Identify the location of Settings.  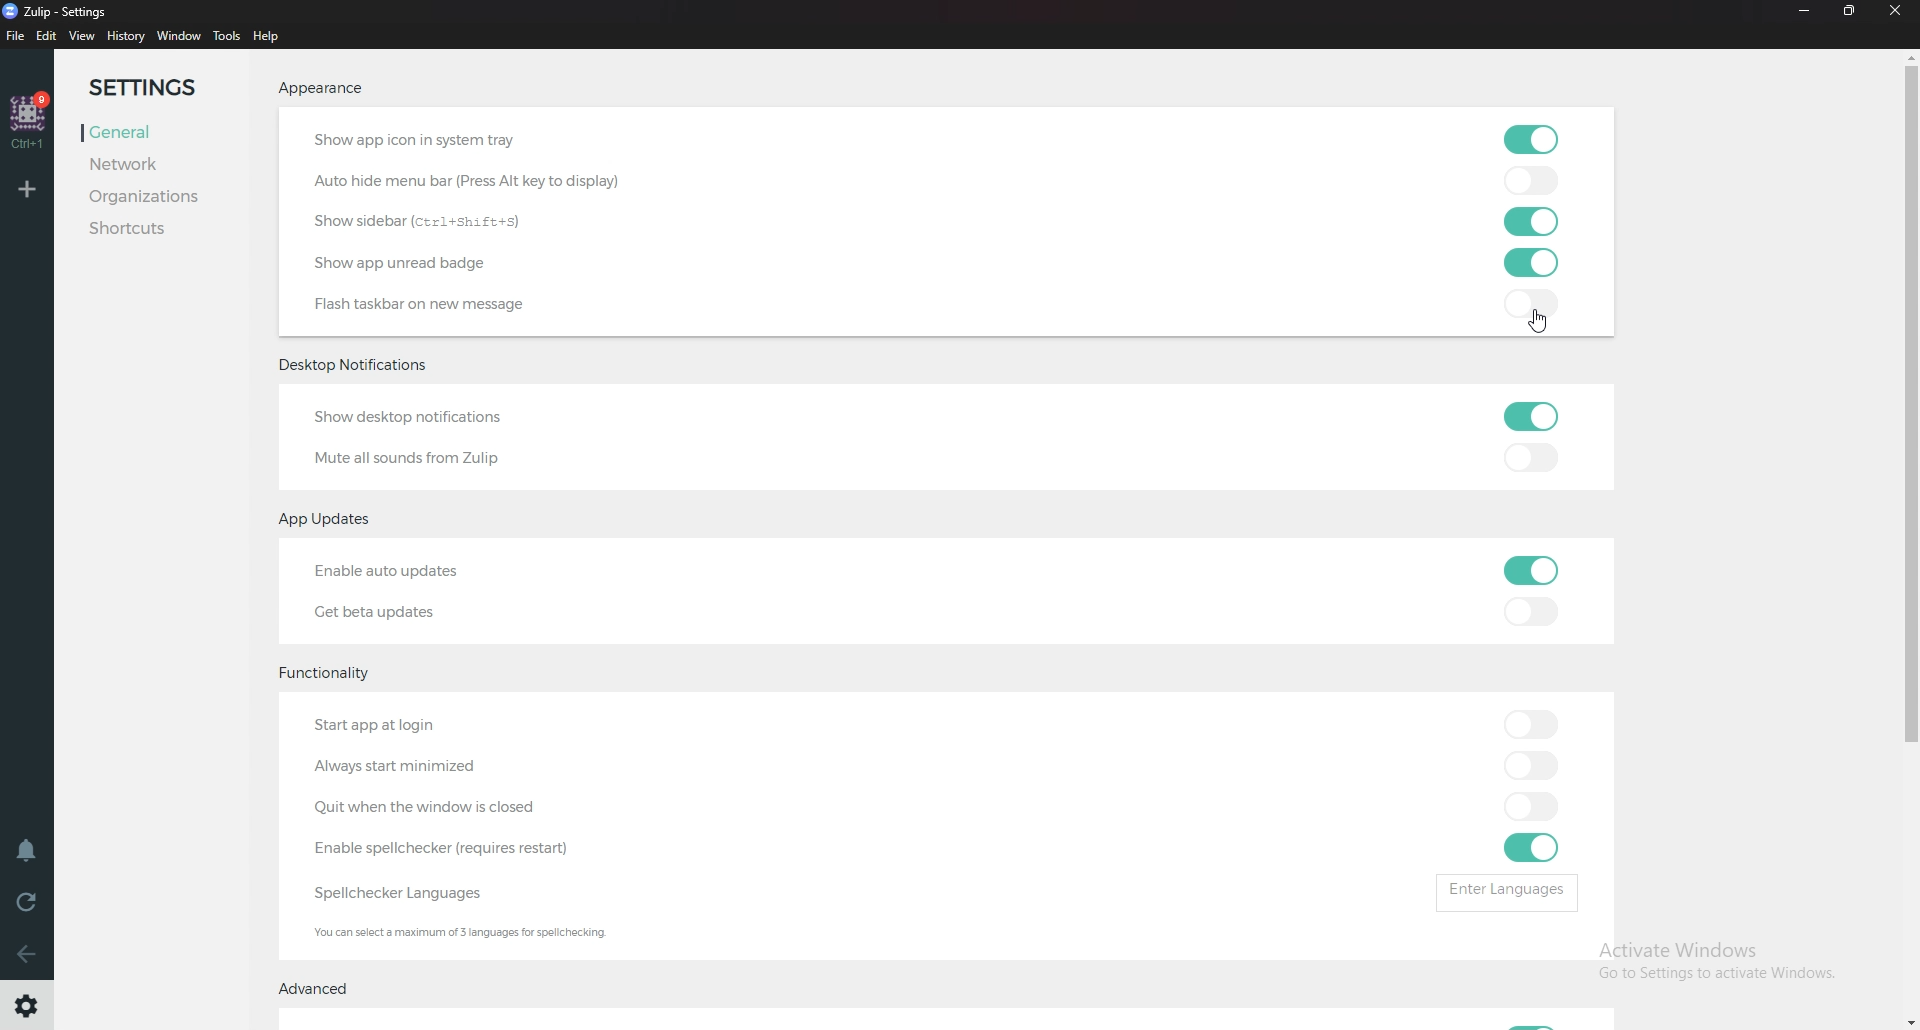
(157, 88).